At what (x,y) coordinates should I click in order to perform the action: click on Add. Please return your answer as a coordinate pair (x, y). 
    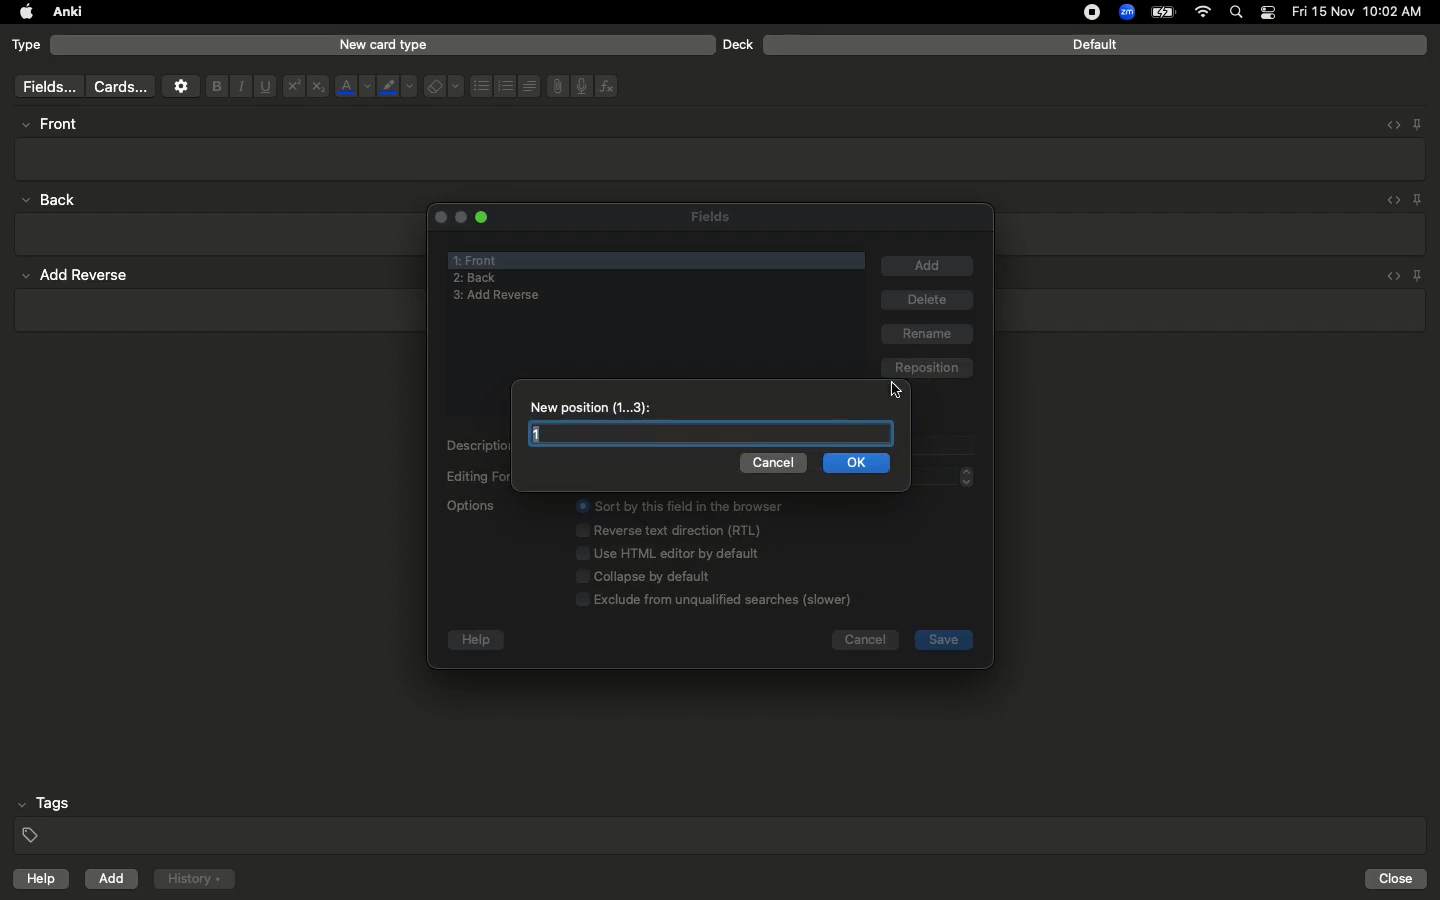
    Looking at the image, I should click on (113, 879).